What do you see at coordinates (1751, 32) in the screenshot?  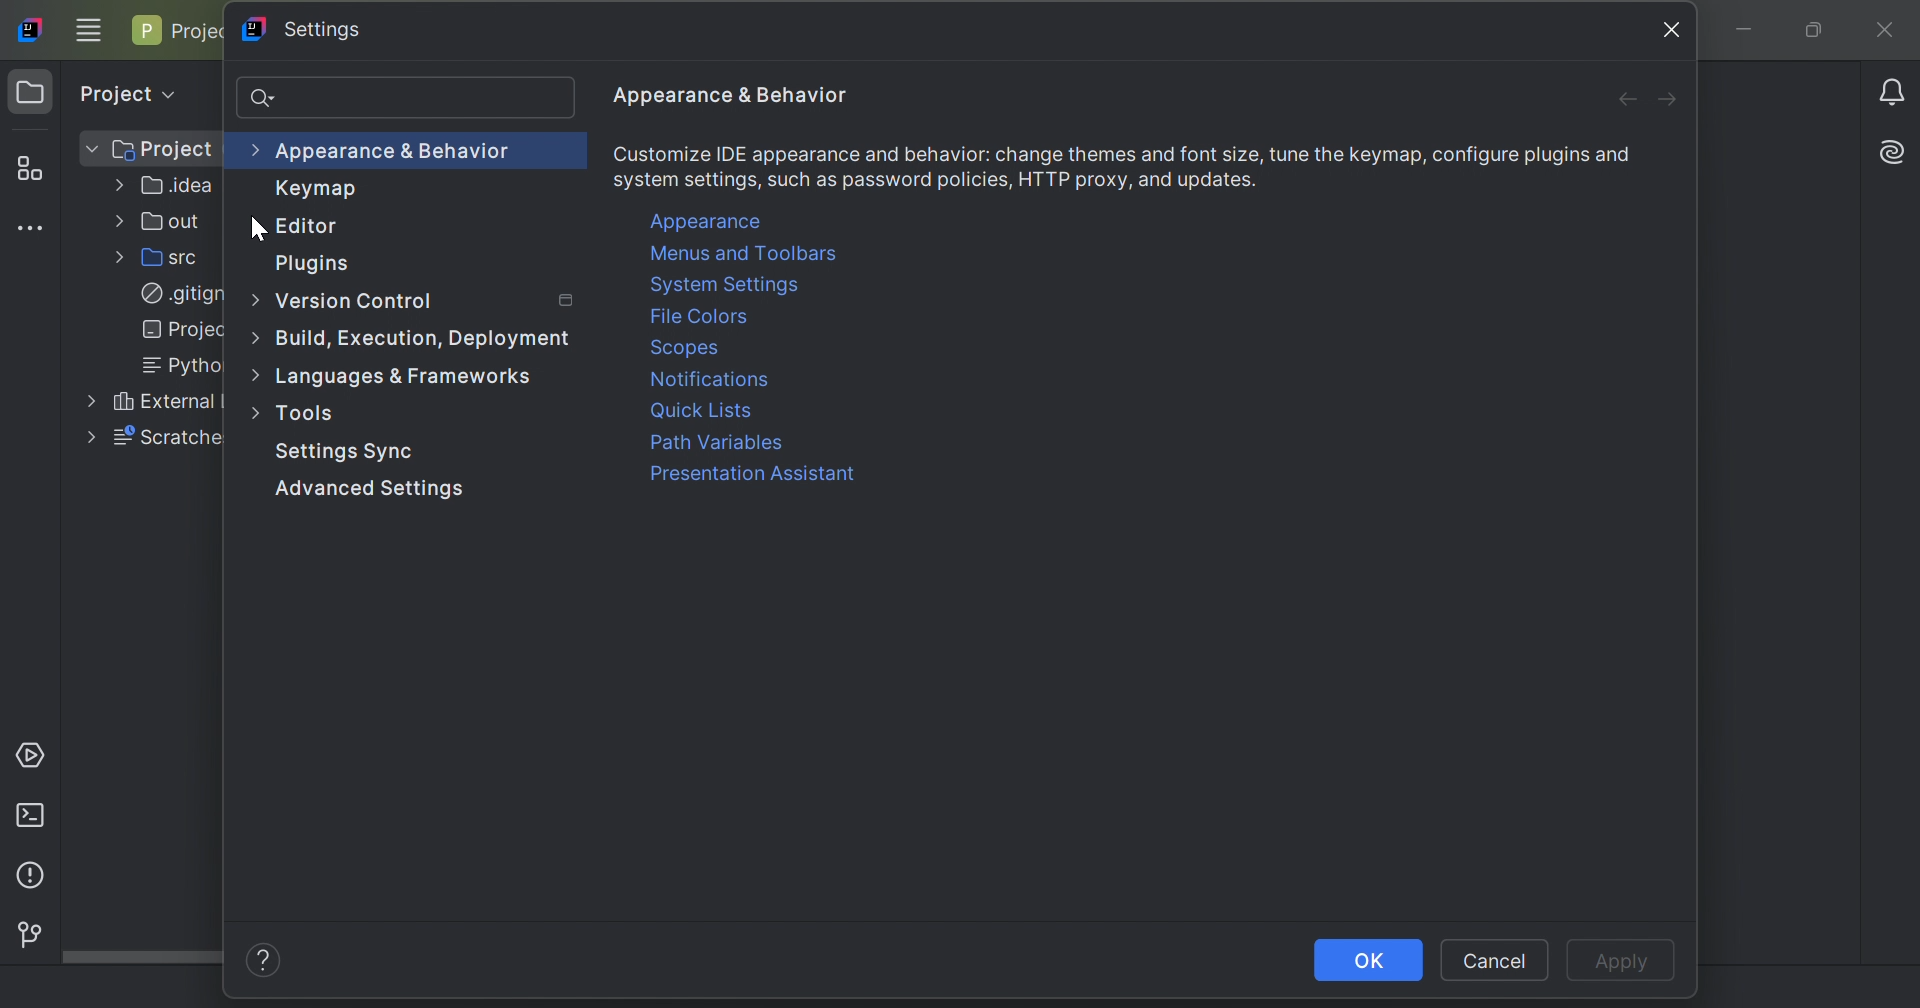 I see `Minimize` at bounding box center [1751, 32].